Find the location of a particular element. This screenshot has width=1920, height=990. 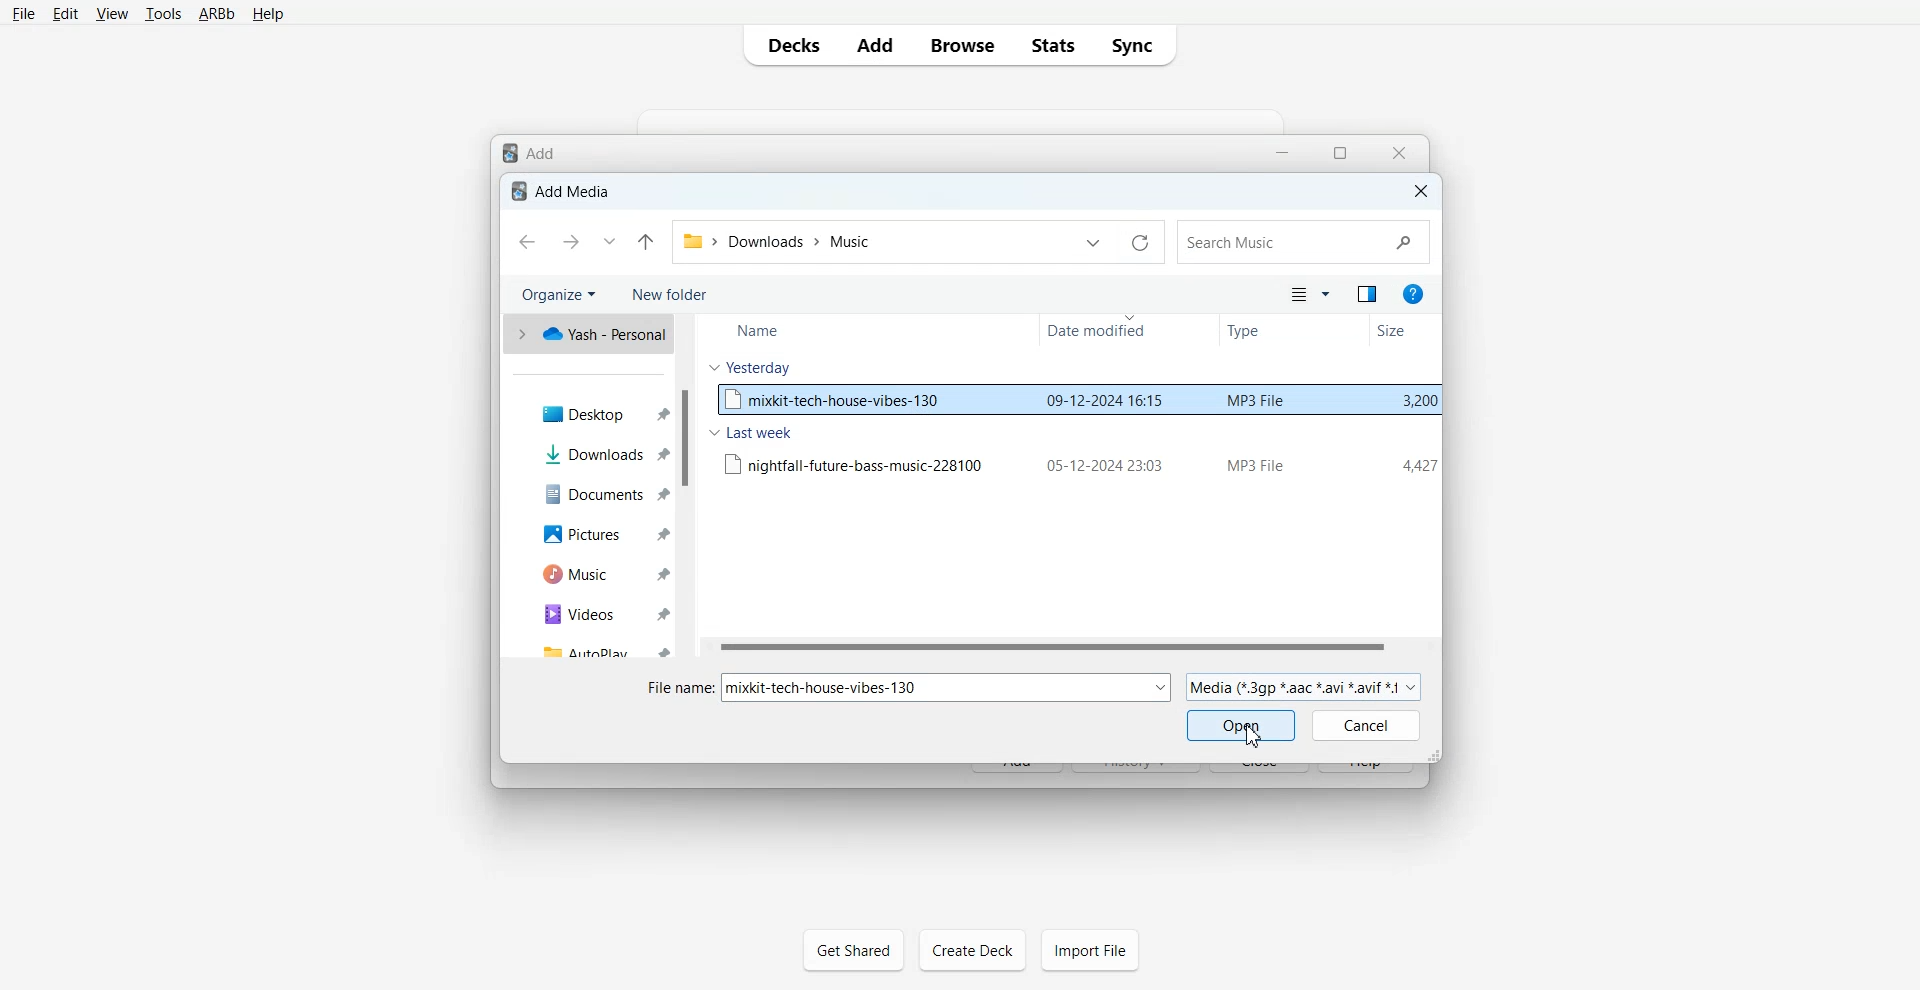

Go Forward is located at coordinates (571, 242).